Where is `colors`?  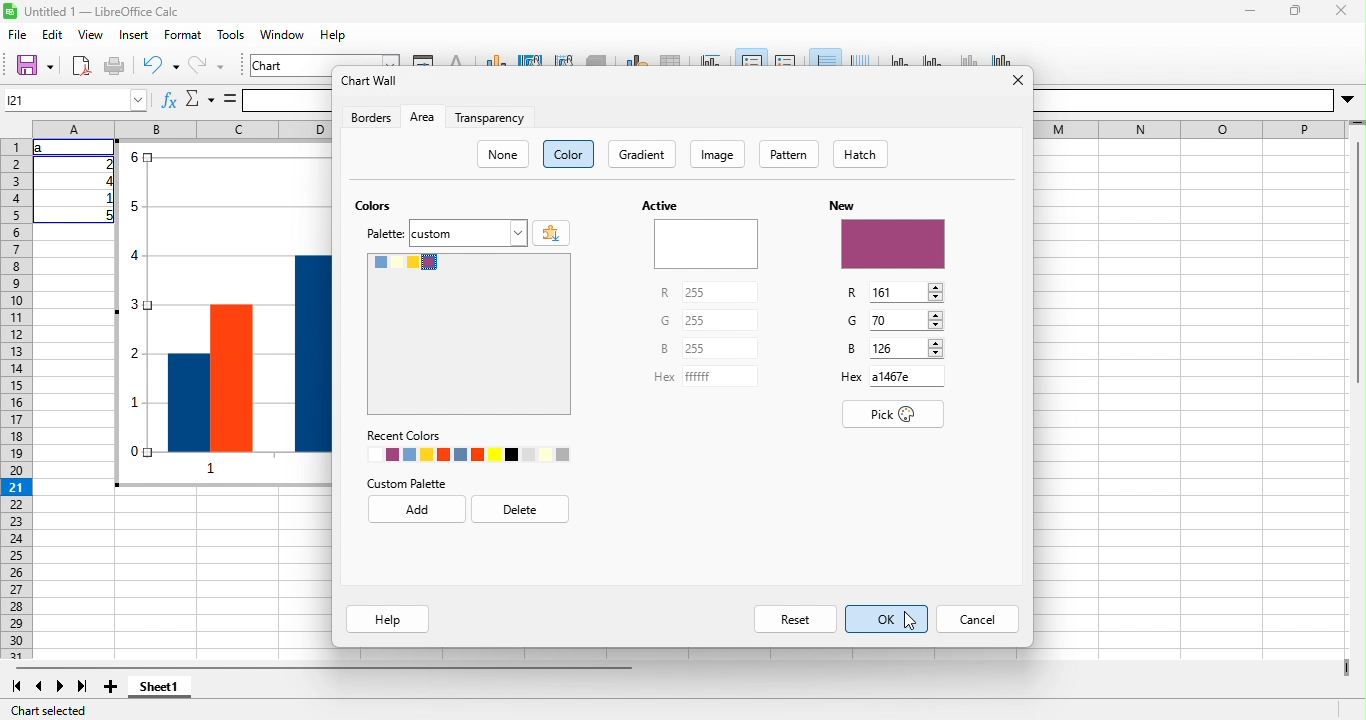 colors is located at coordinates (373, 205).